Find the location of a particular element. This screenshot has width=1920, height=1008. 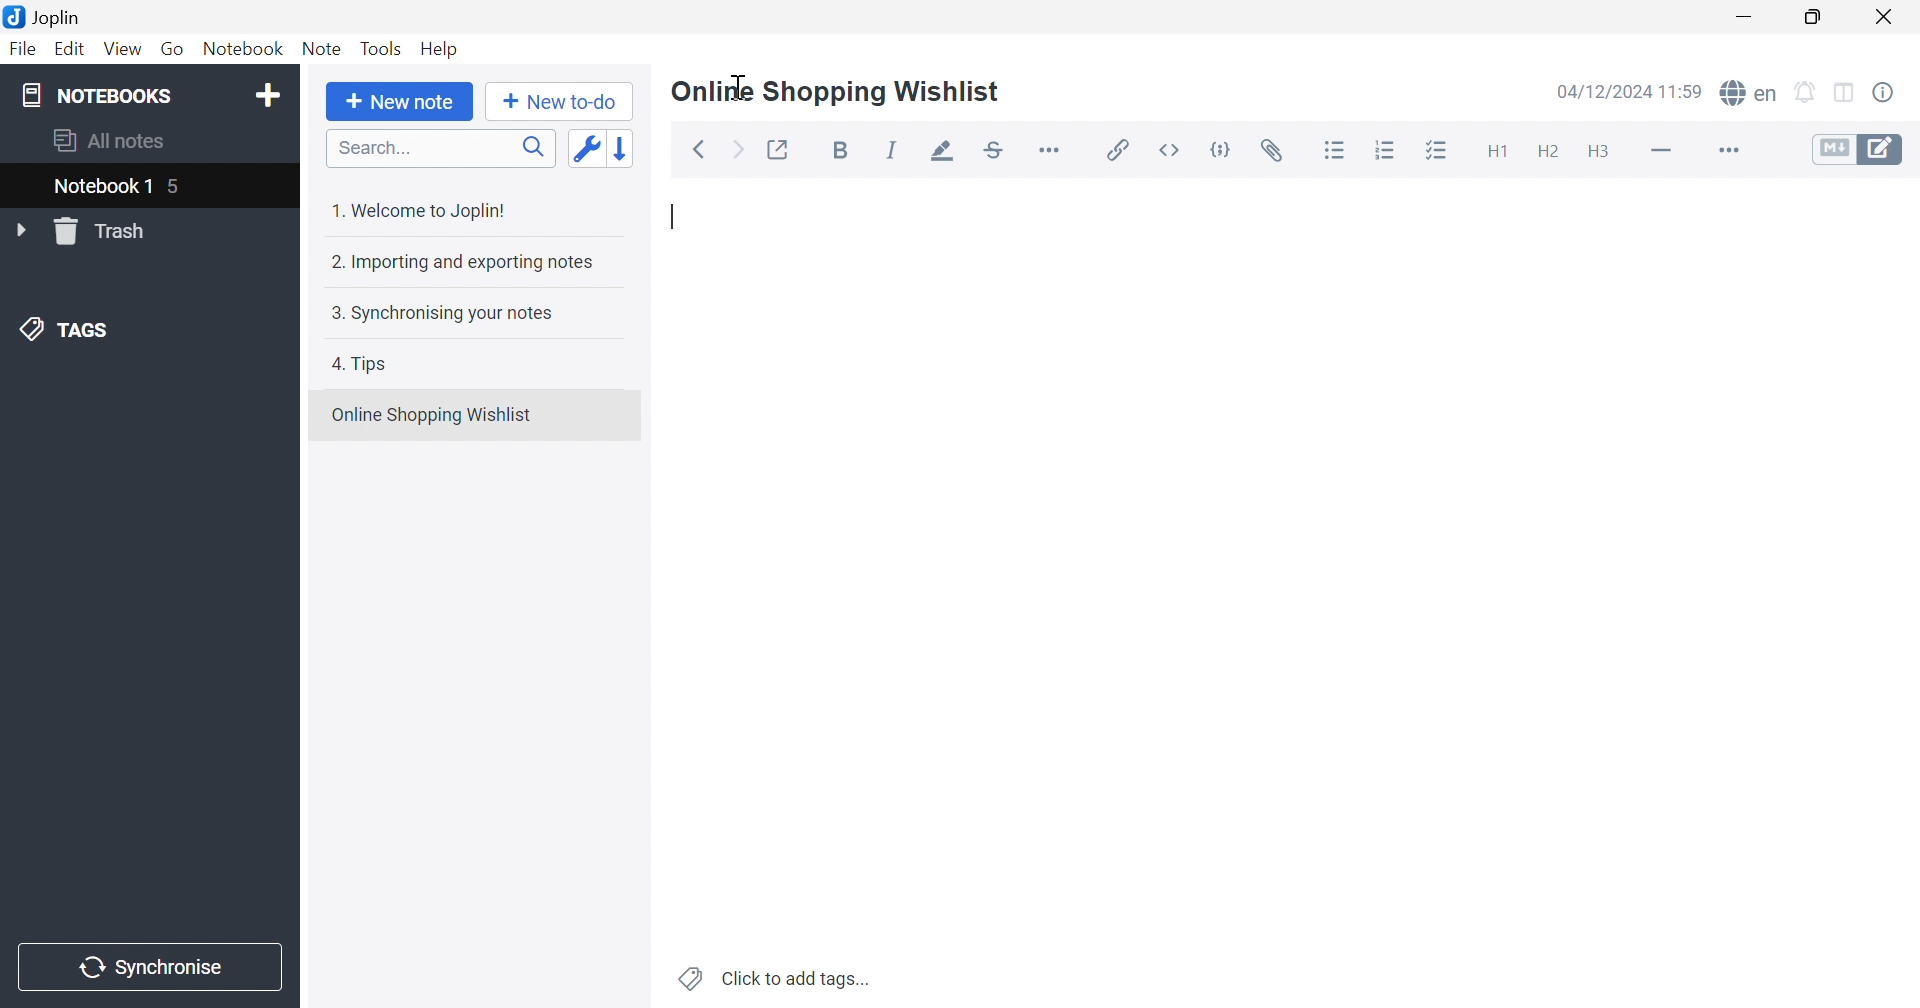

Heading 3 is located at coordinates (1600, 154).